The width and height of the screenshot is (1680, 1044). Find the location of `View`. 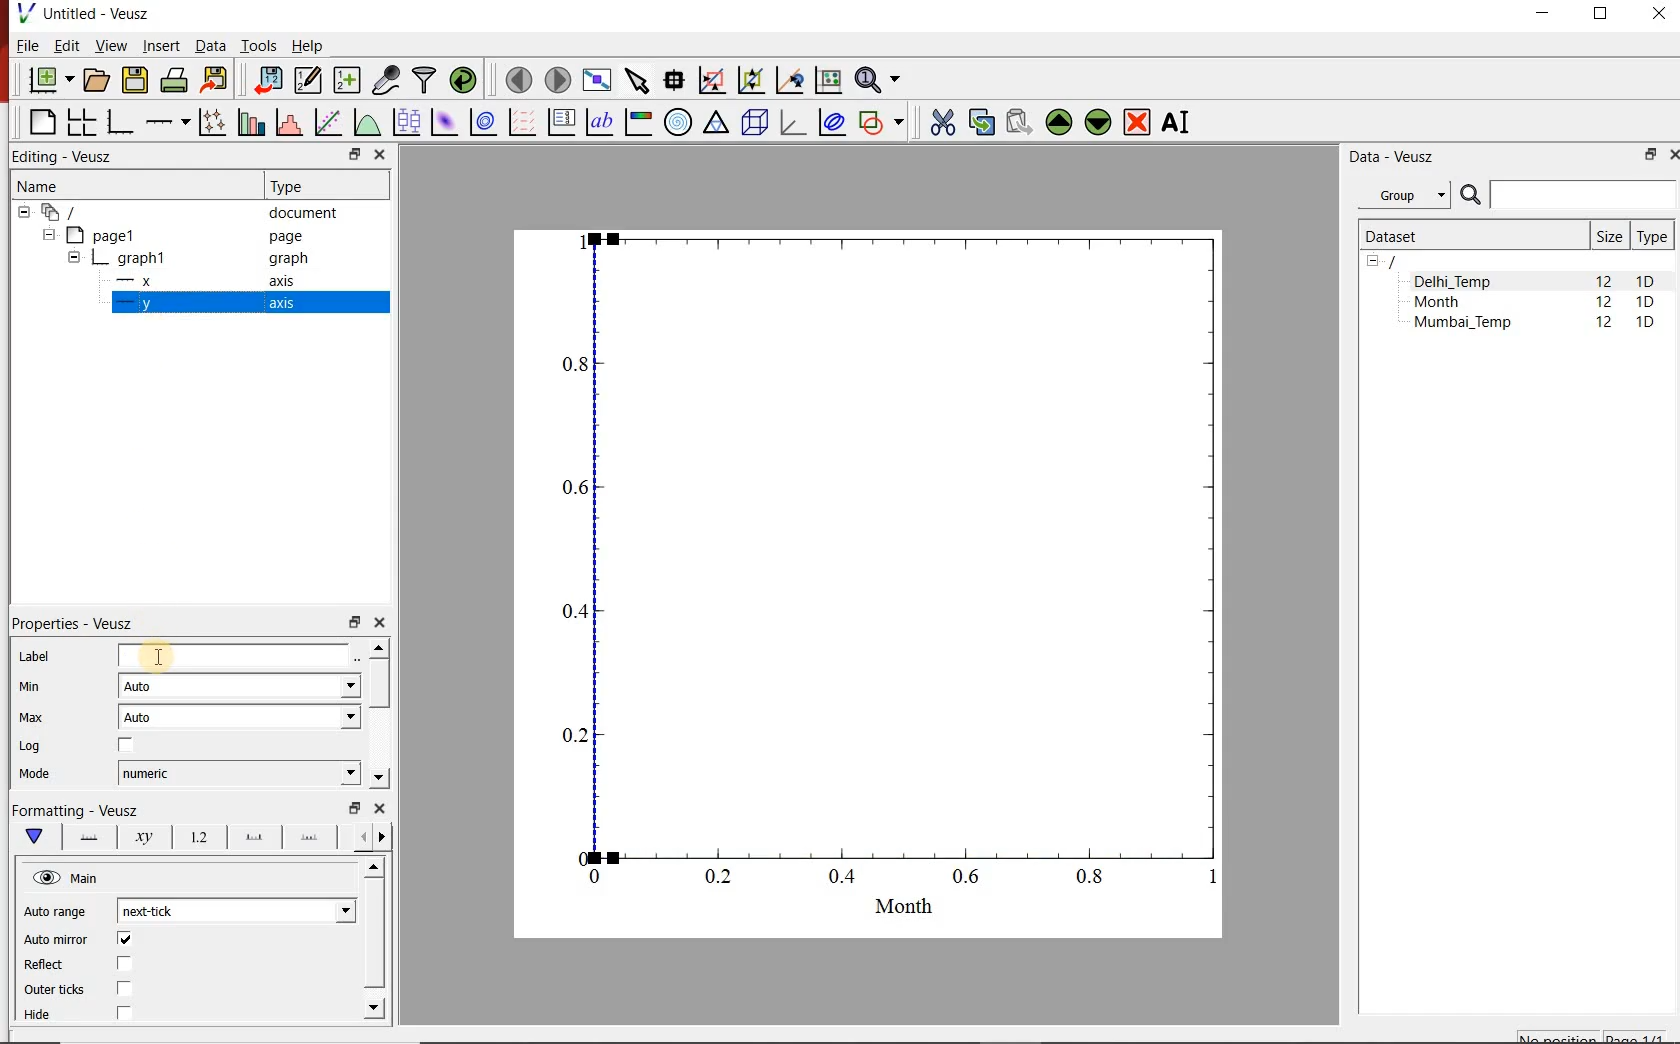

View is located at coordinates (110, 45).